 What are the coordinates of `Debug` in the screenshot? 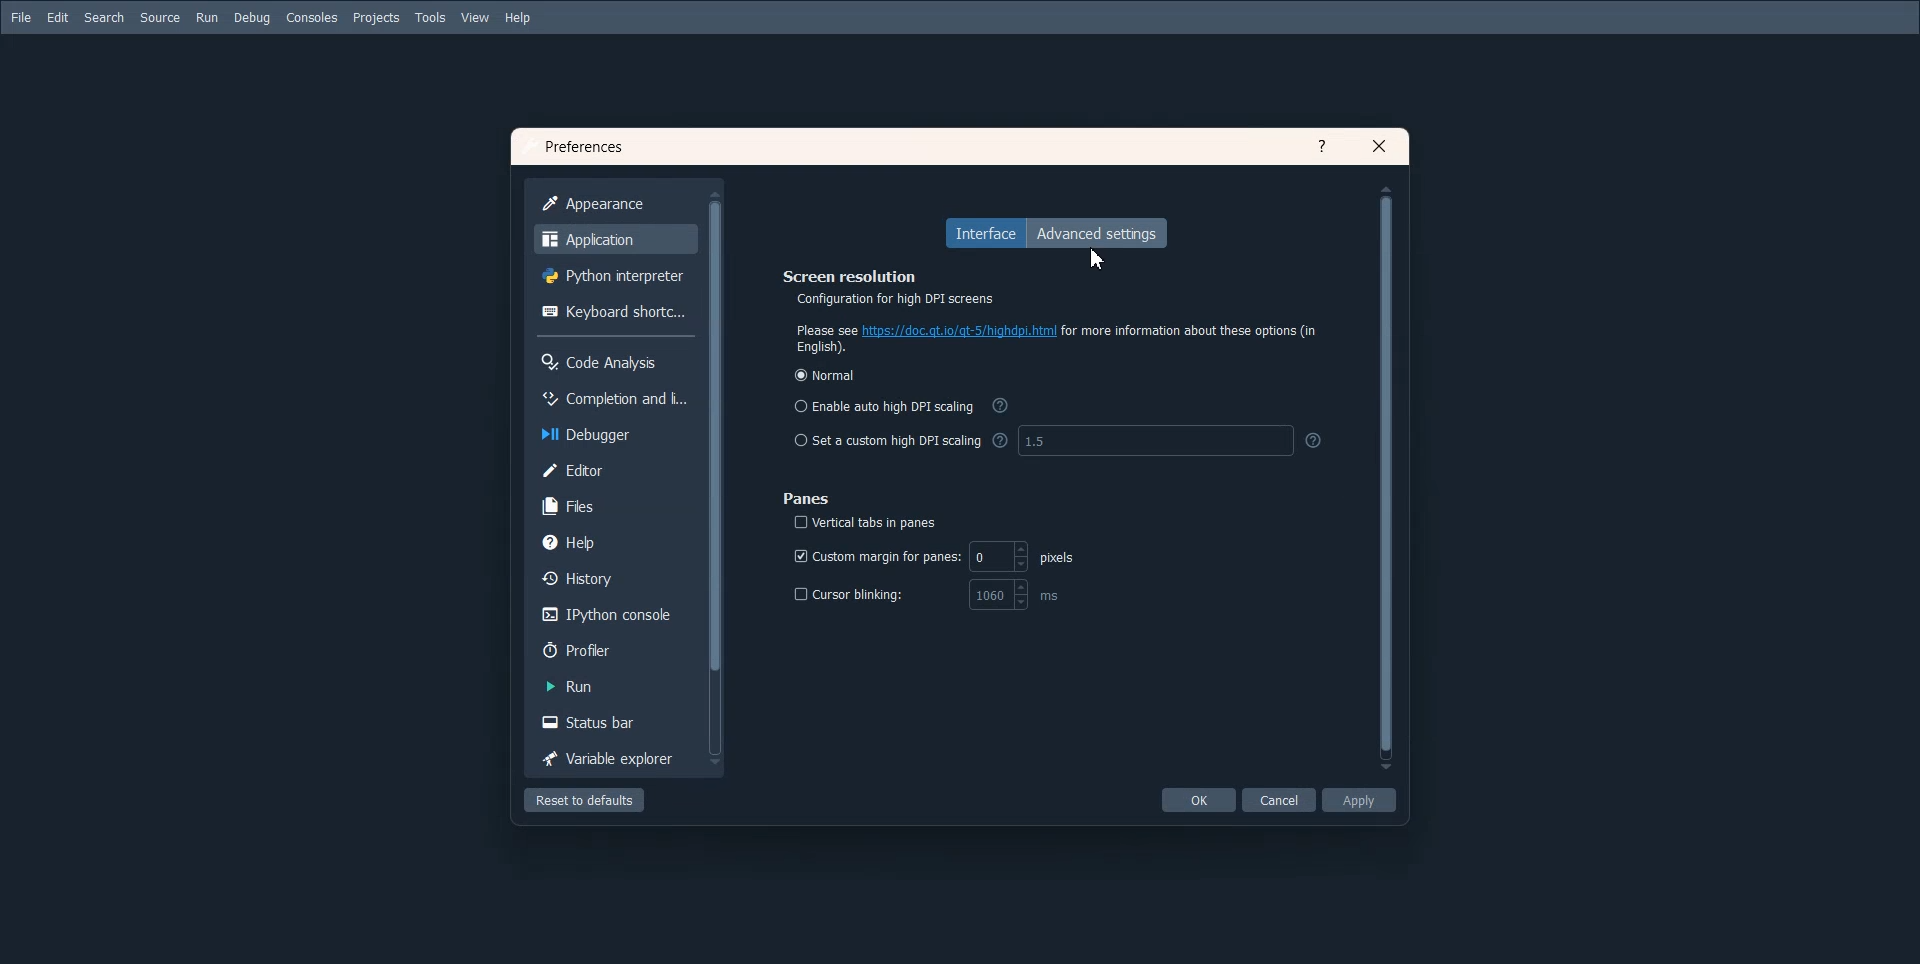 It's located at (252, 19).